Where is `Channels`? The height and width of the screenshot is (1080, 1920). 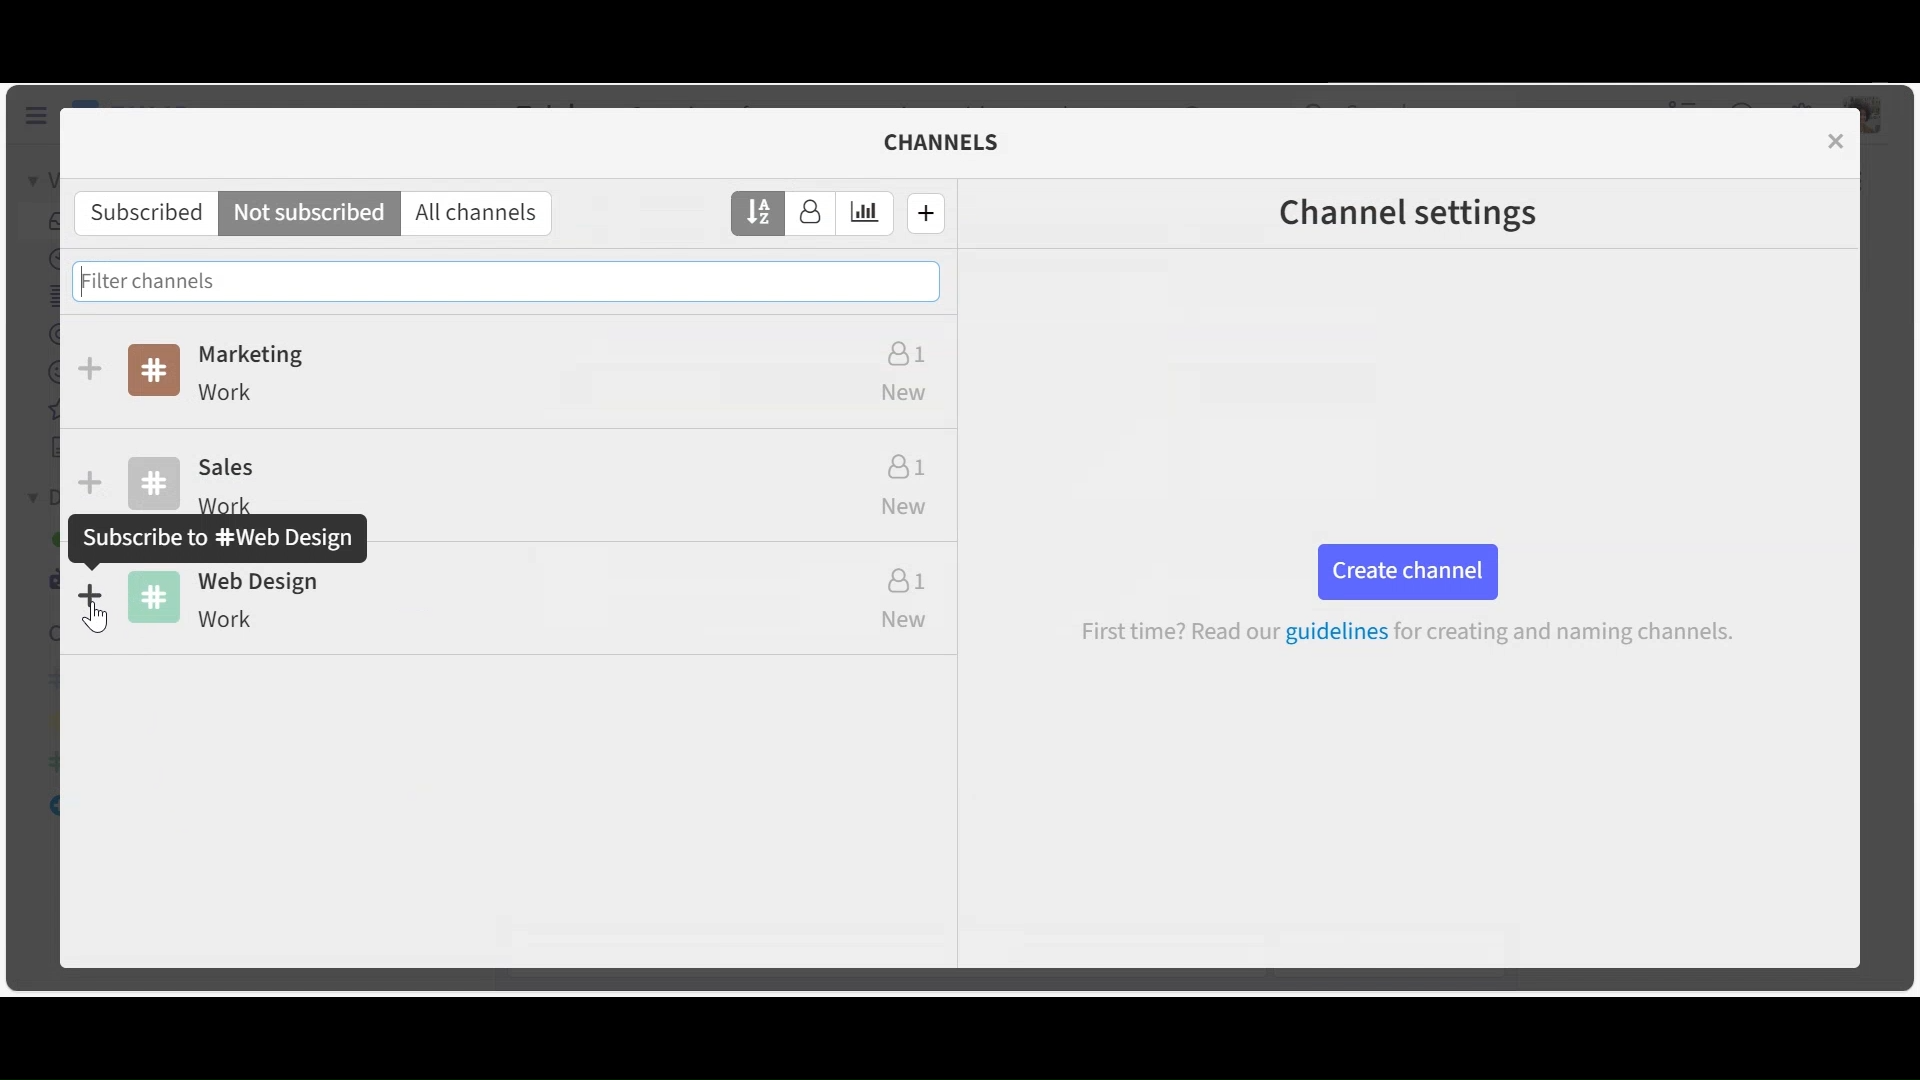 Channels is located at coordinates (945, 140).